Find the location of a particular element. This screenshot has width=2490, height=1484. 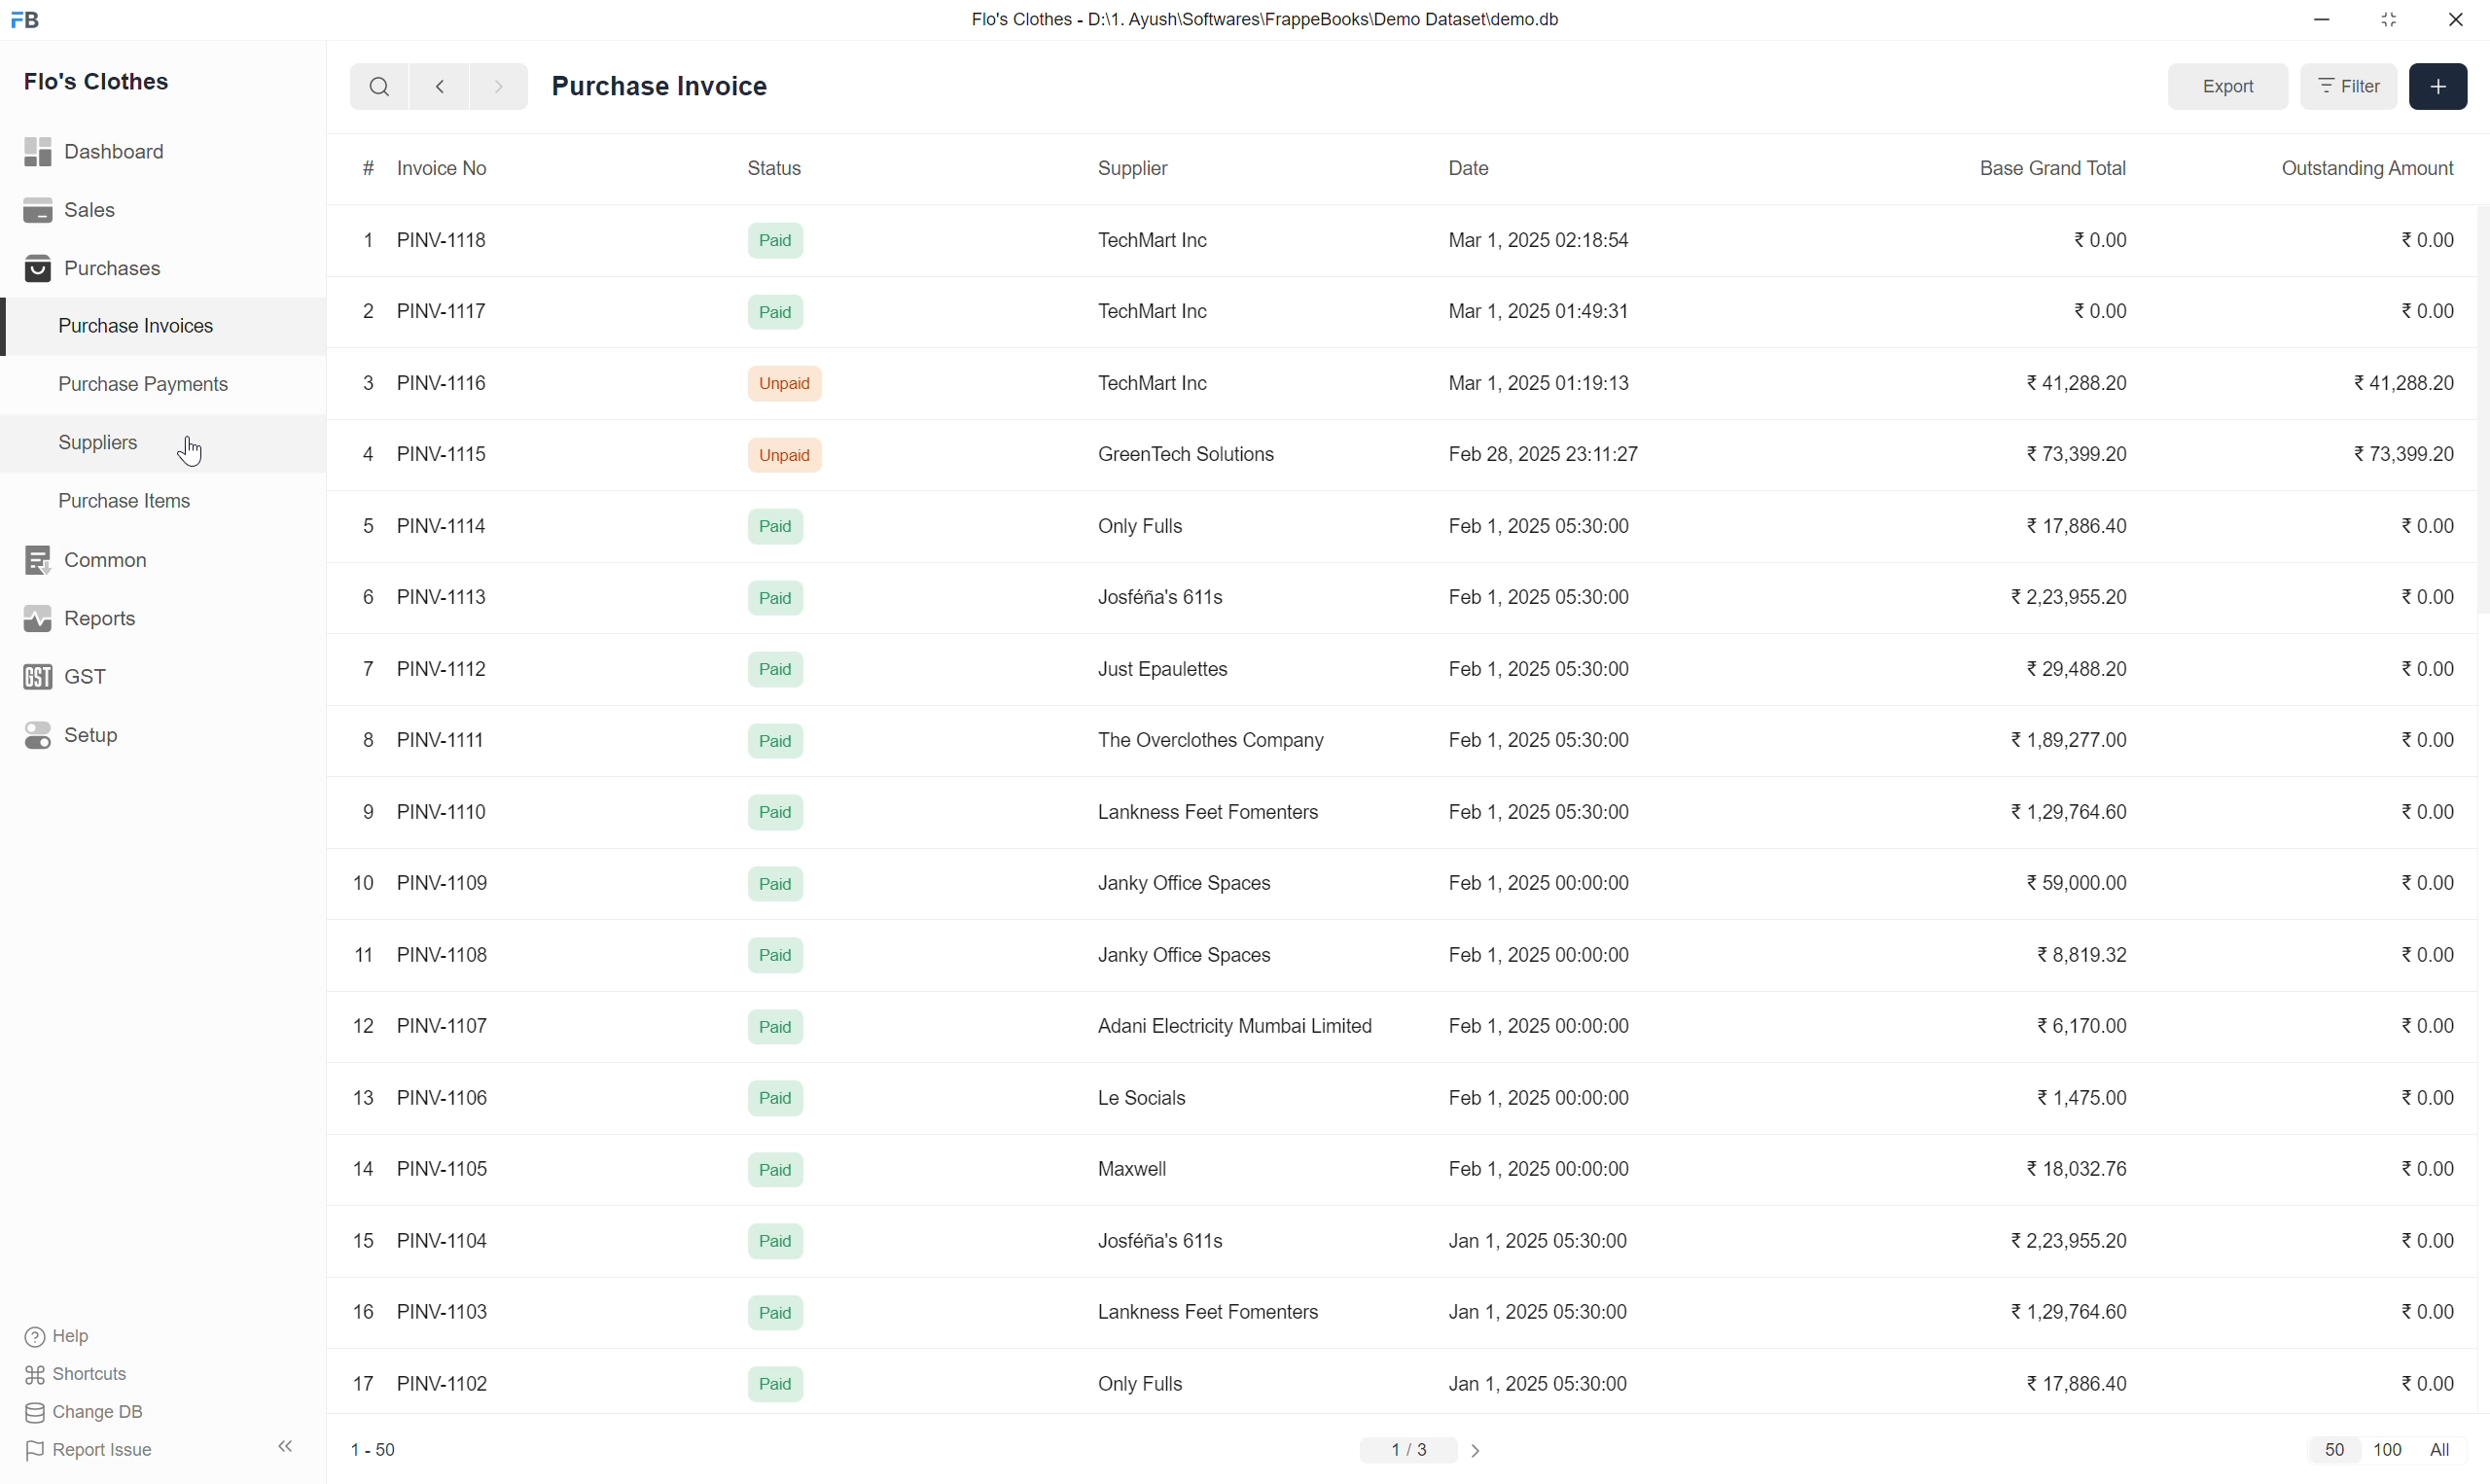

Filter is located at coordinates (2348, 87).